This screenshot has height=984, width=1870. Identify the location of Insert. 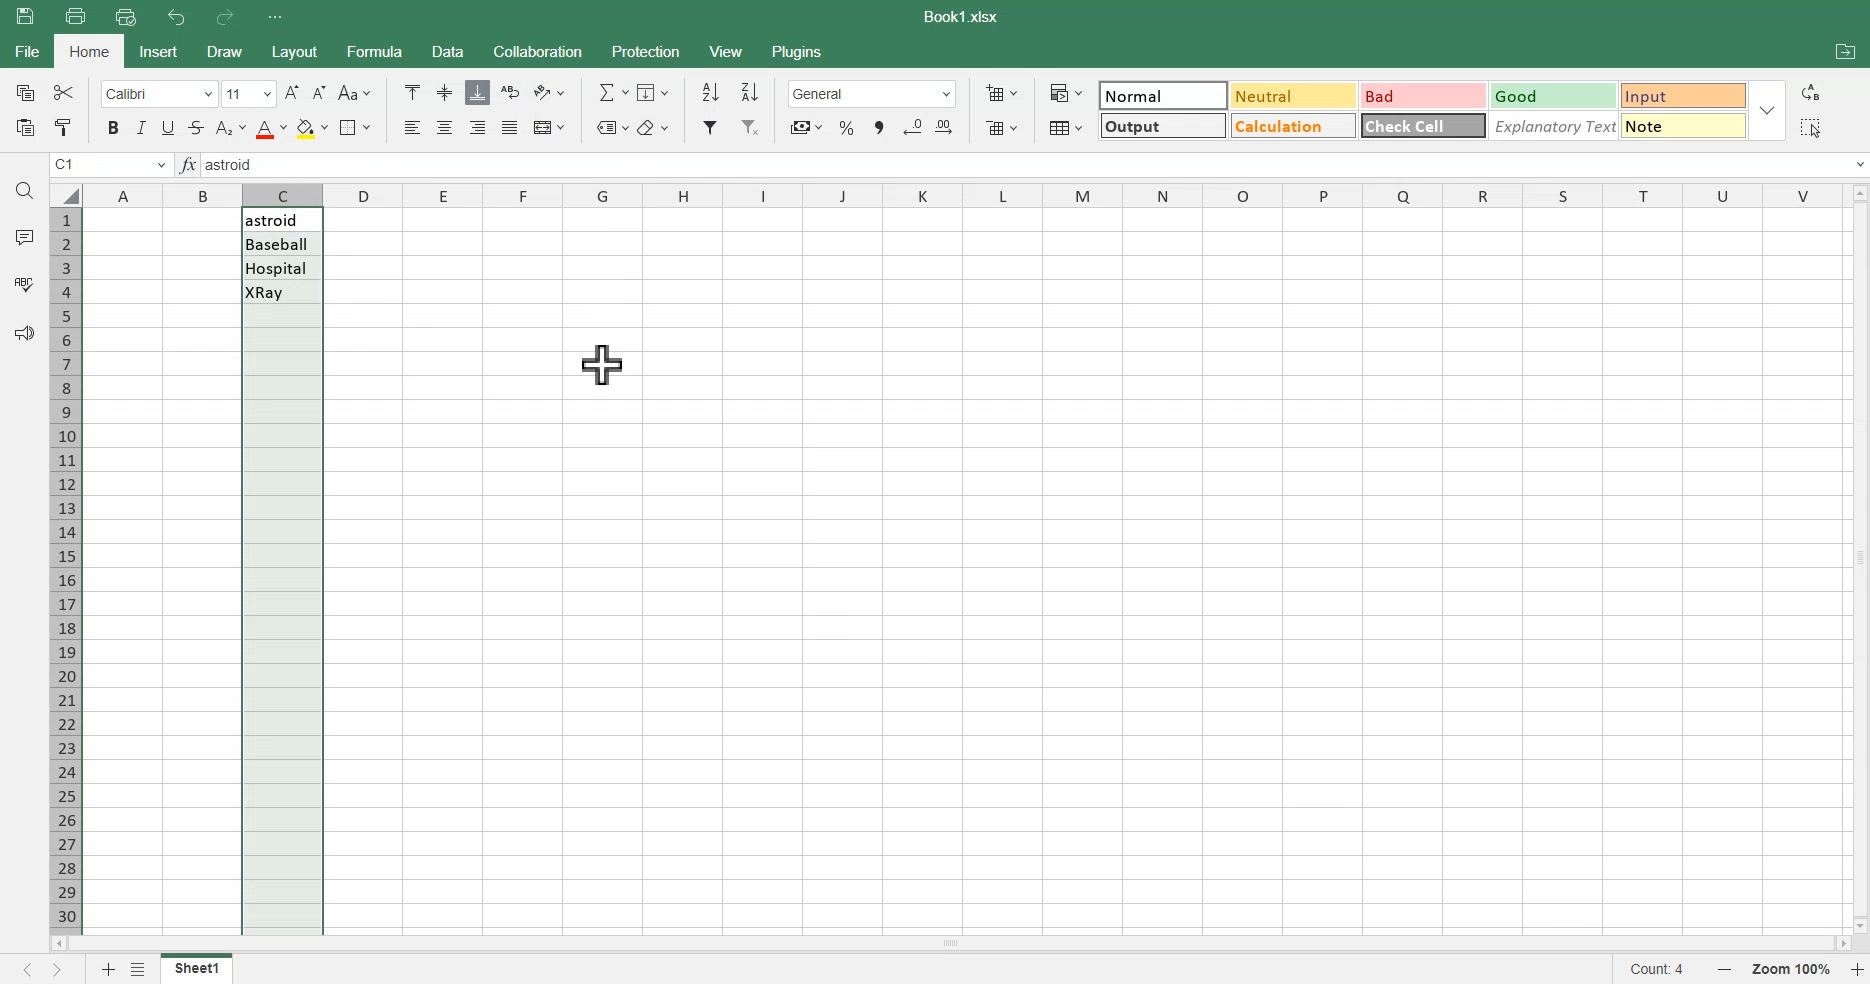
(160, 51).